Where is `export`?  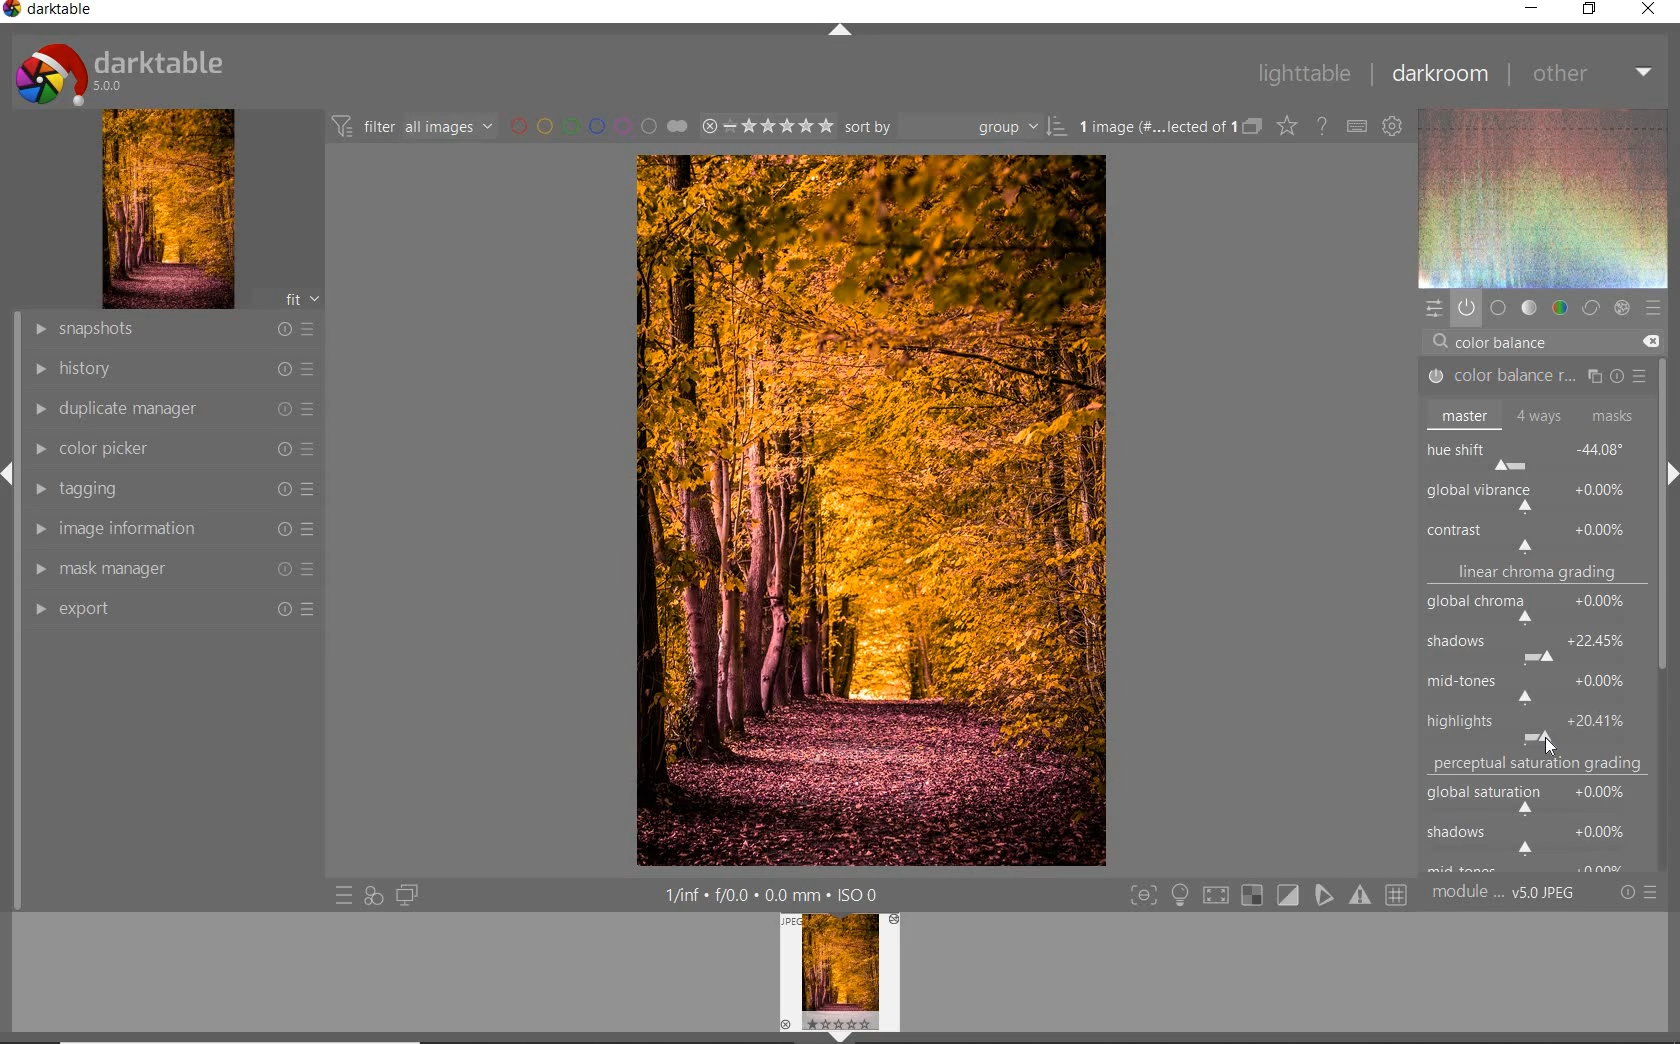 export is located at coordinates (175, 608).